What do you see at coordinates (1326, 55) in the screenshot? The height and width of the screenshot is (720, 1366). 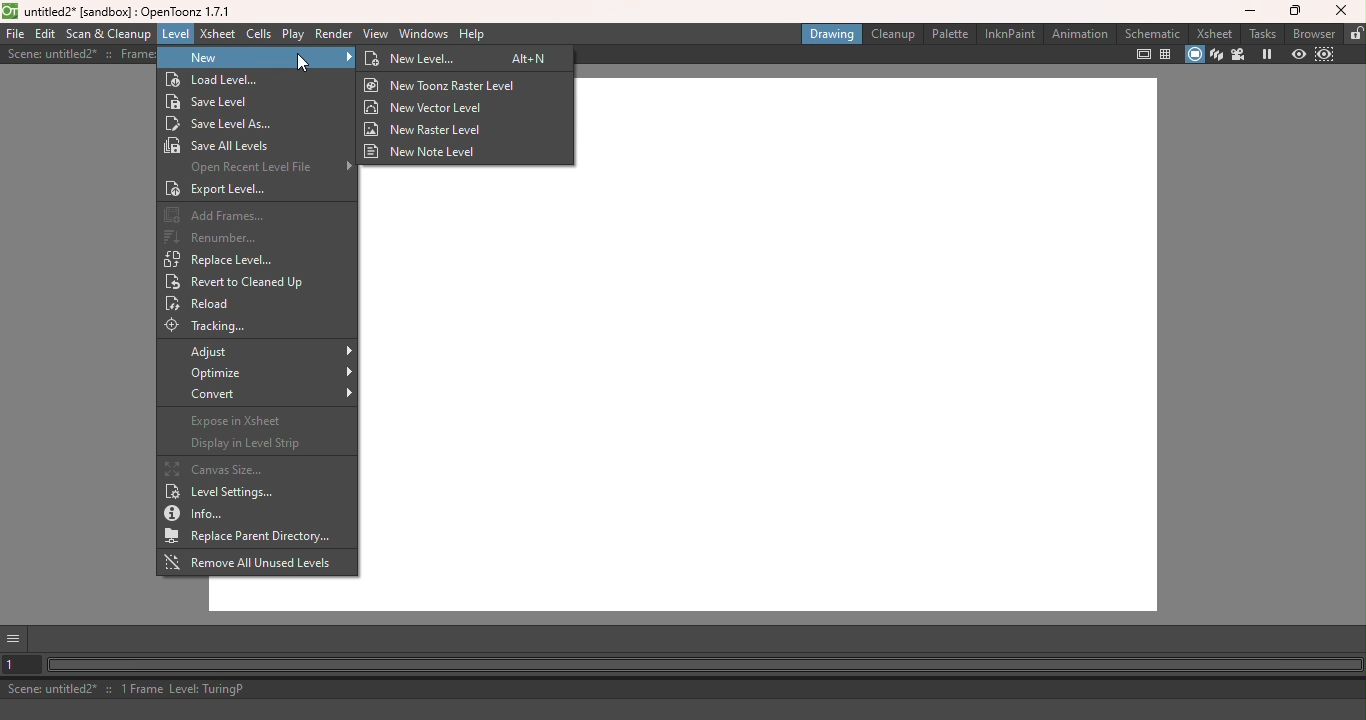 I see `Sub-camera preview` at bounding box center [1326, 55].